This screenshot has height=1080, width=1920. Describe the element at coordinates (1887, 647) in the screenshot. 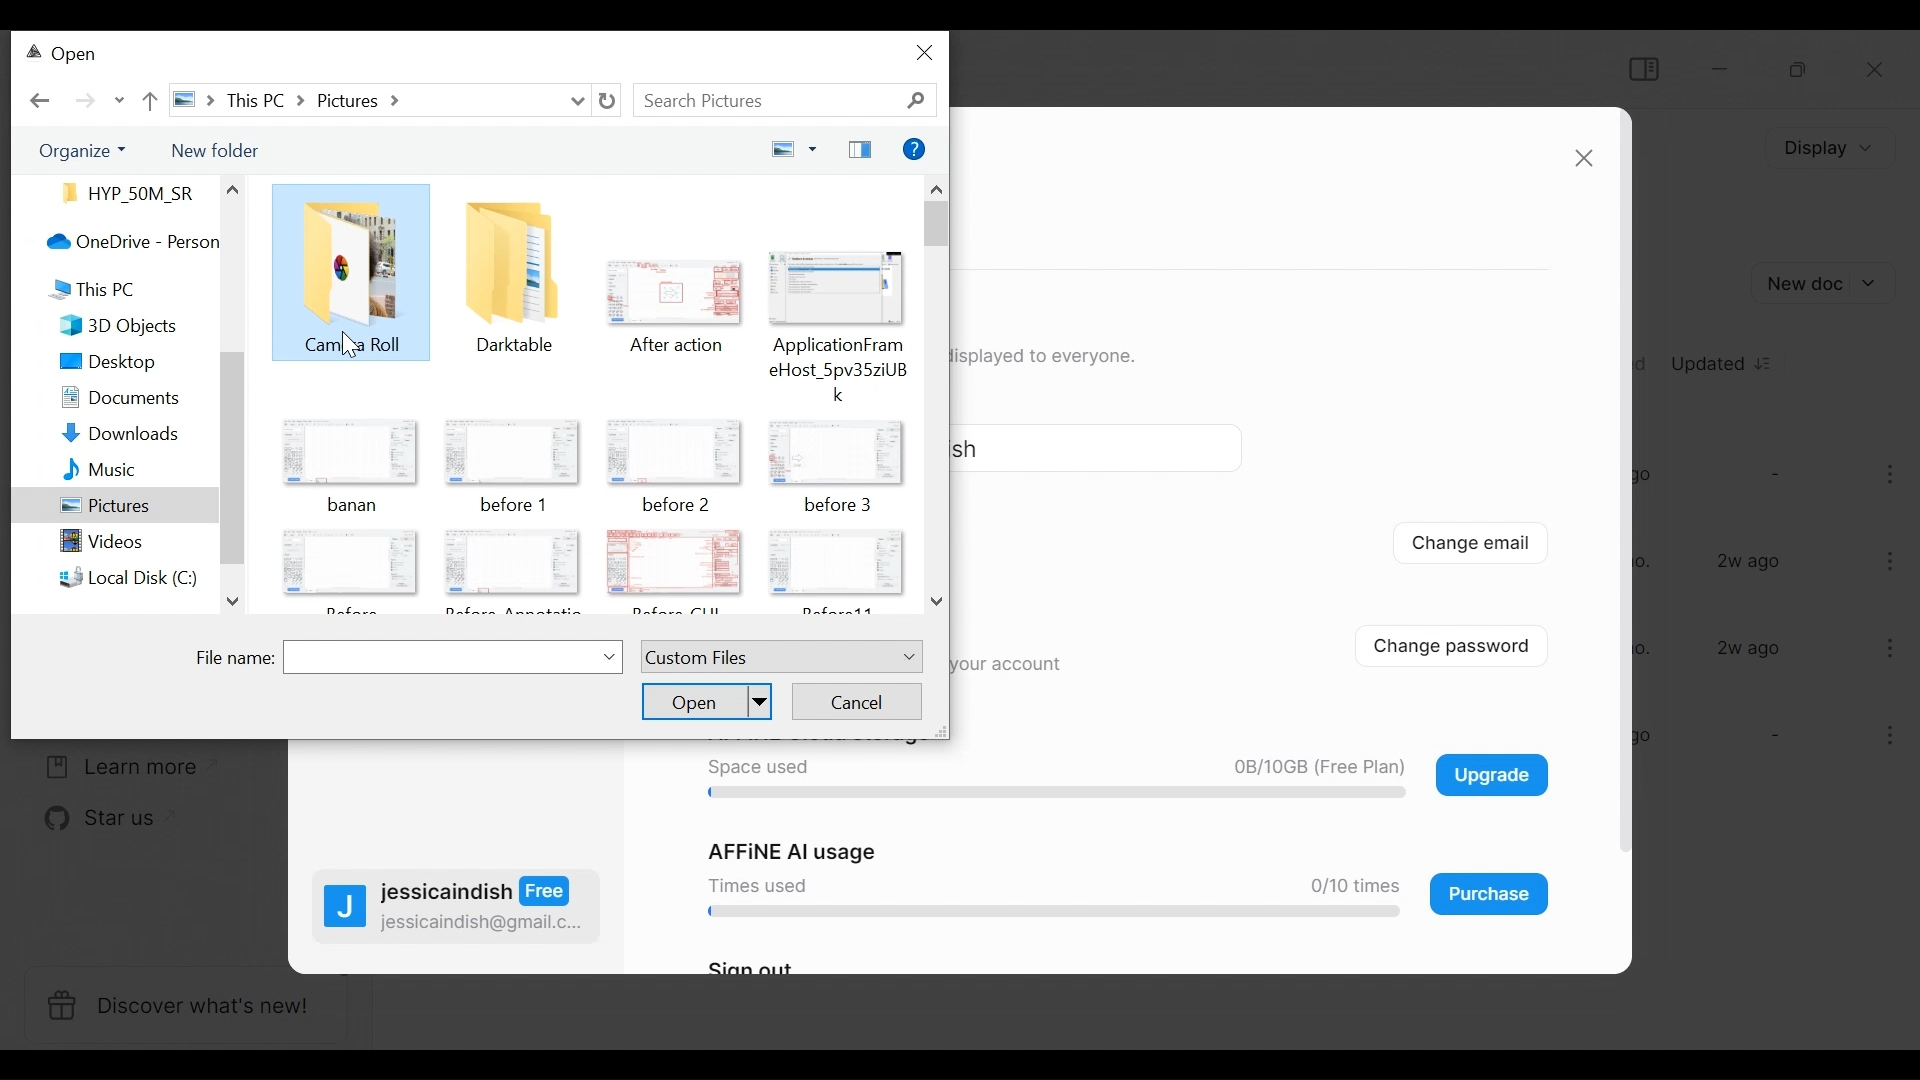

I see `more options` at that location.